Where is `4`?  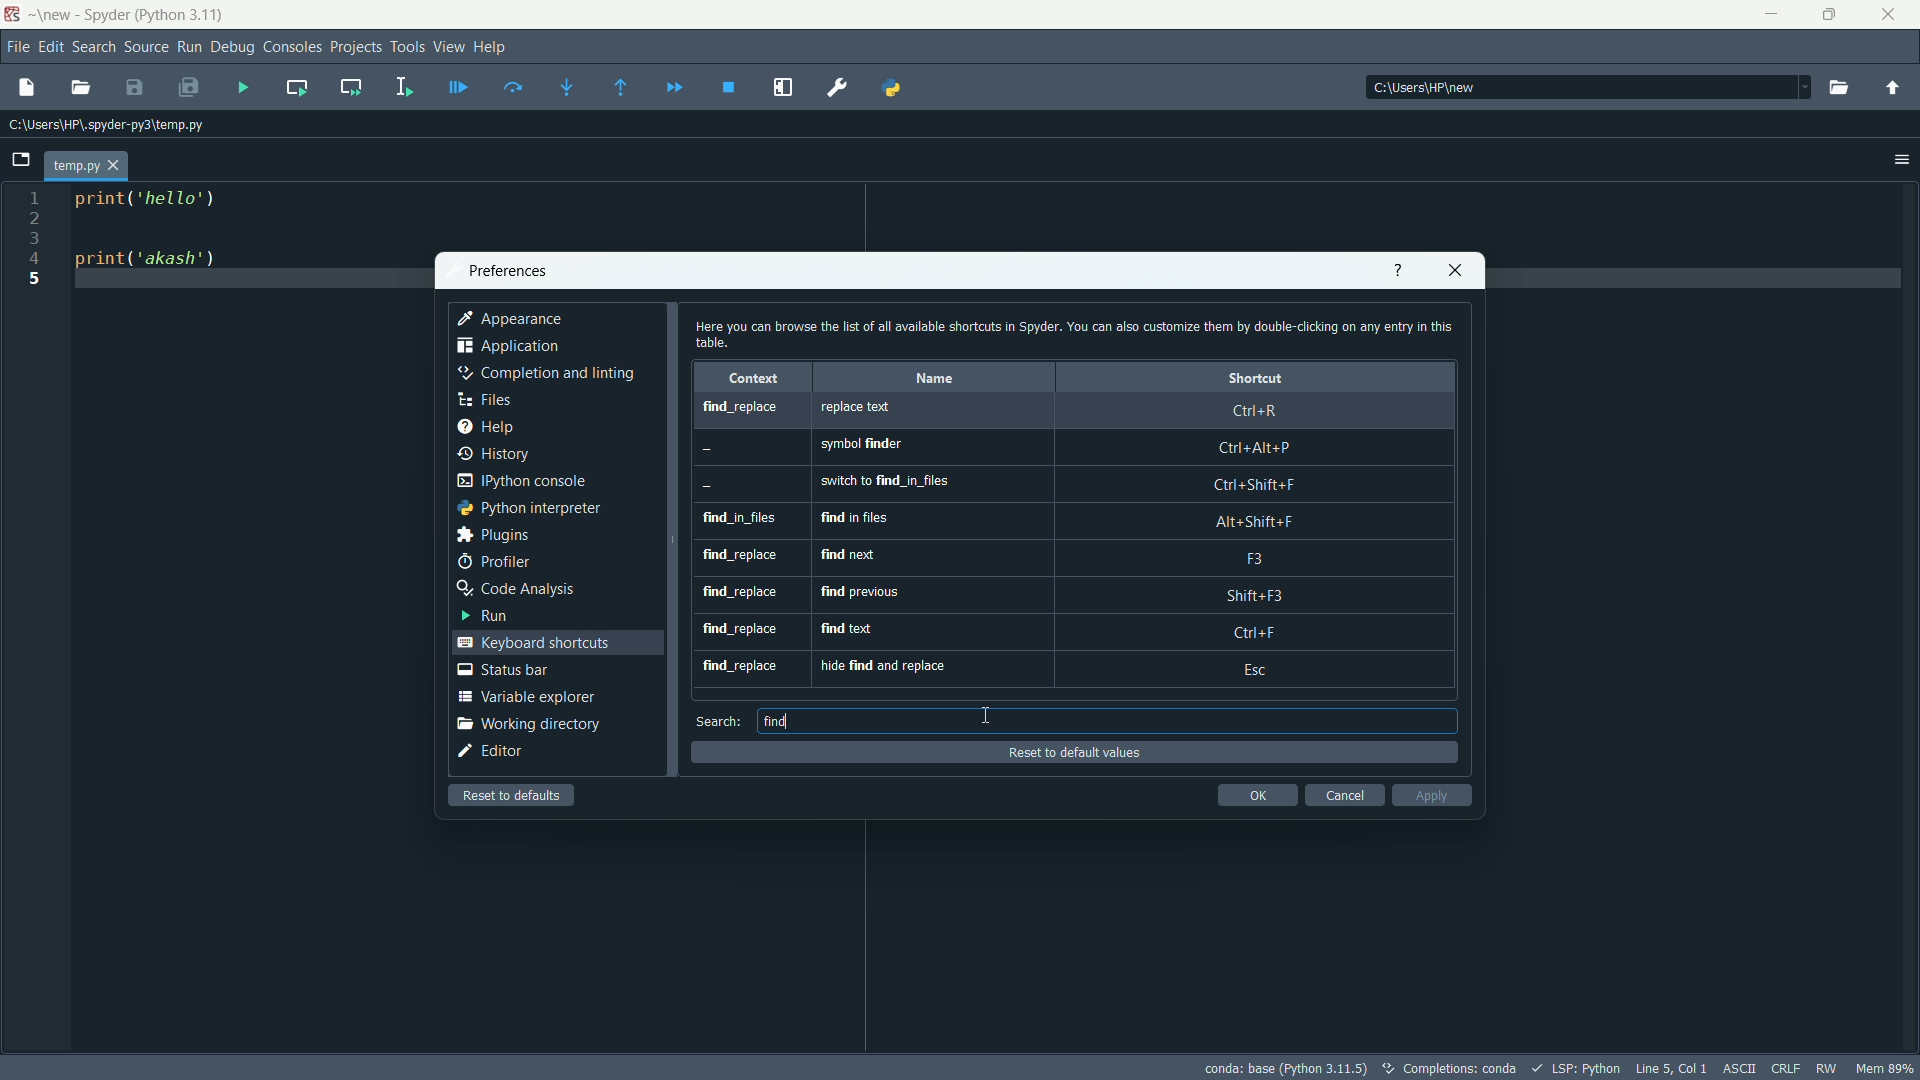
4 is located at coordinates (38, 262).